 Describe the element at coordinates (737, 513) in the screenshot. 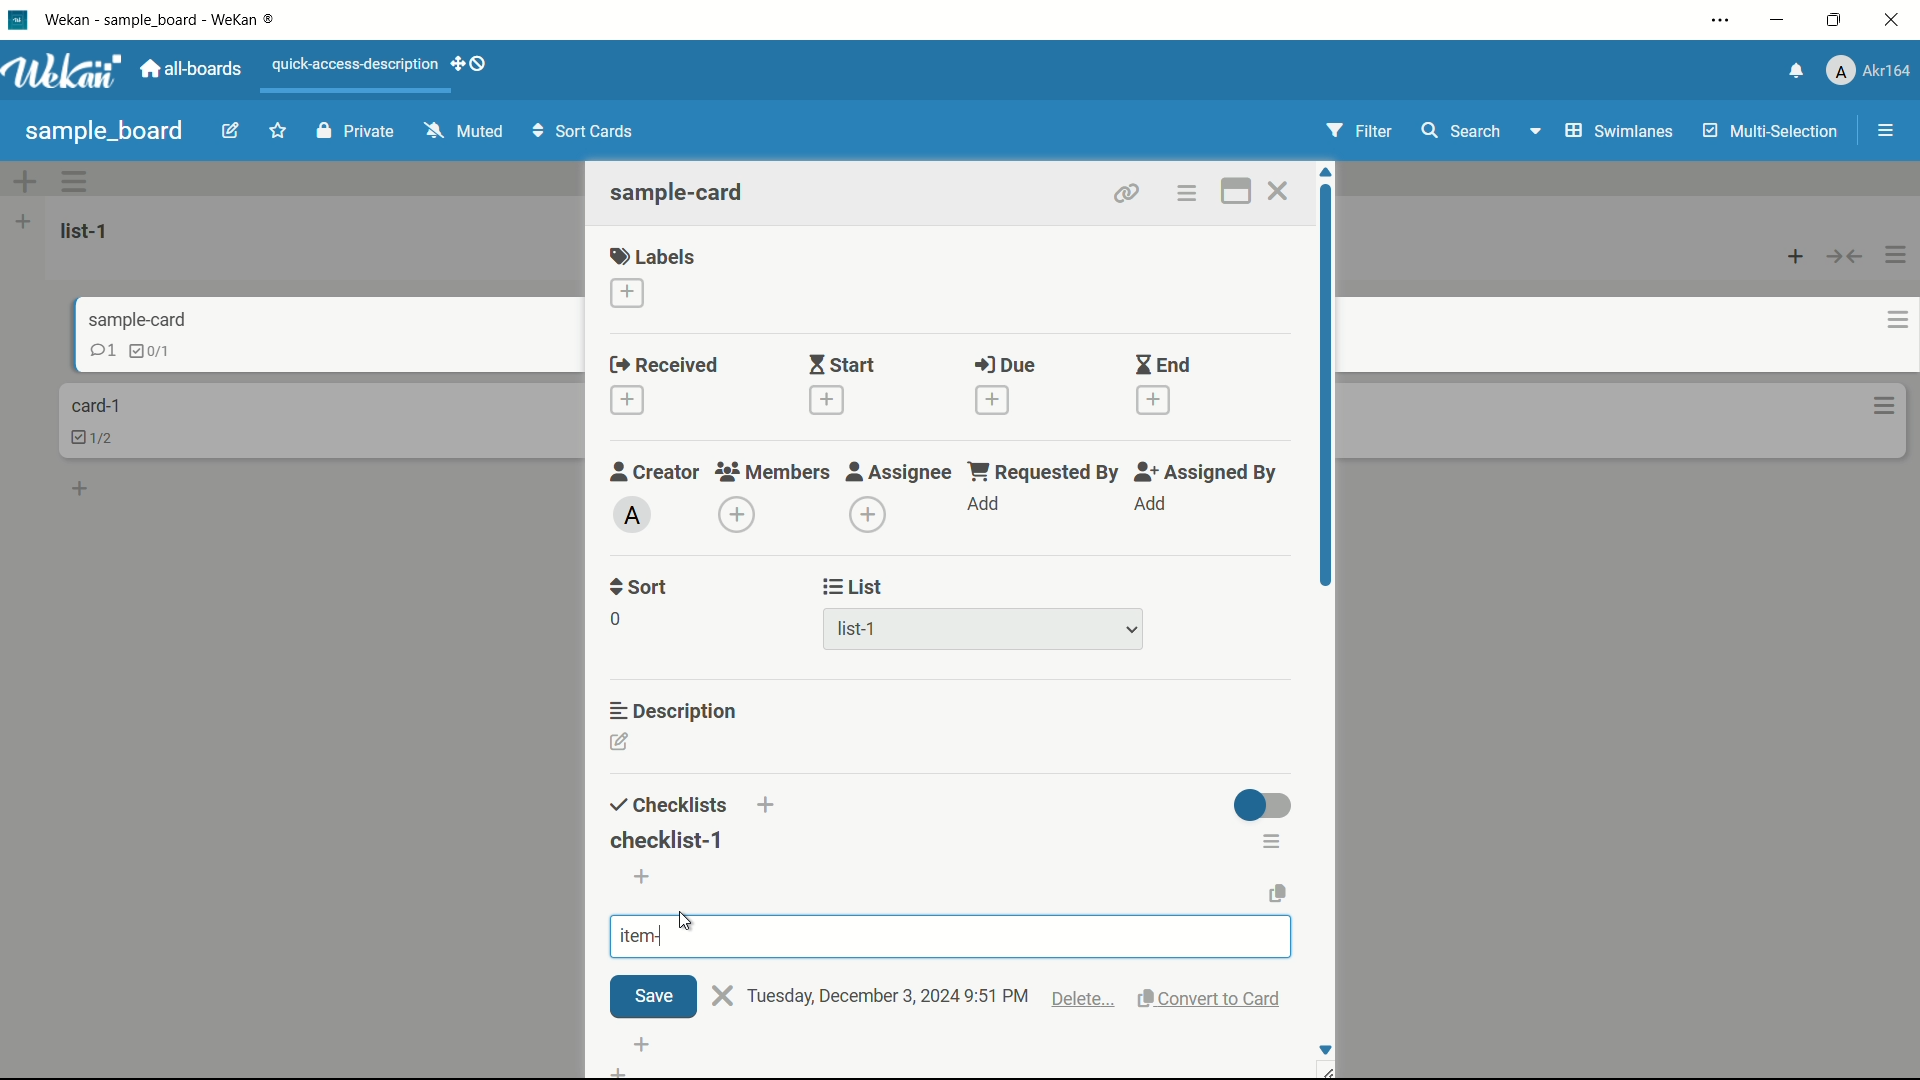

I see `add members` at that location.